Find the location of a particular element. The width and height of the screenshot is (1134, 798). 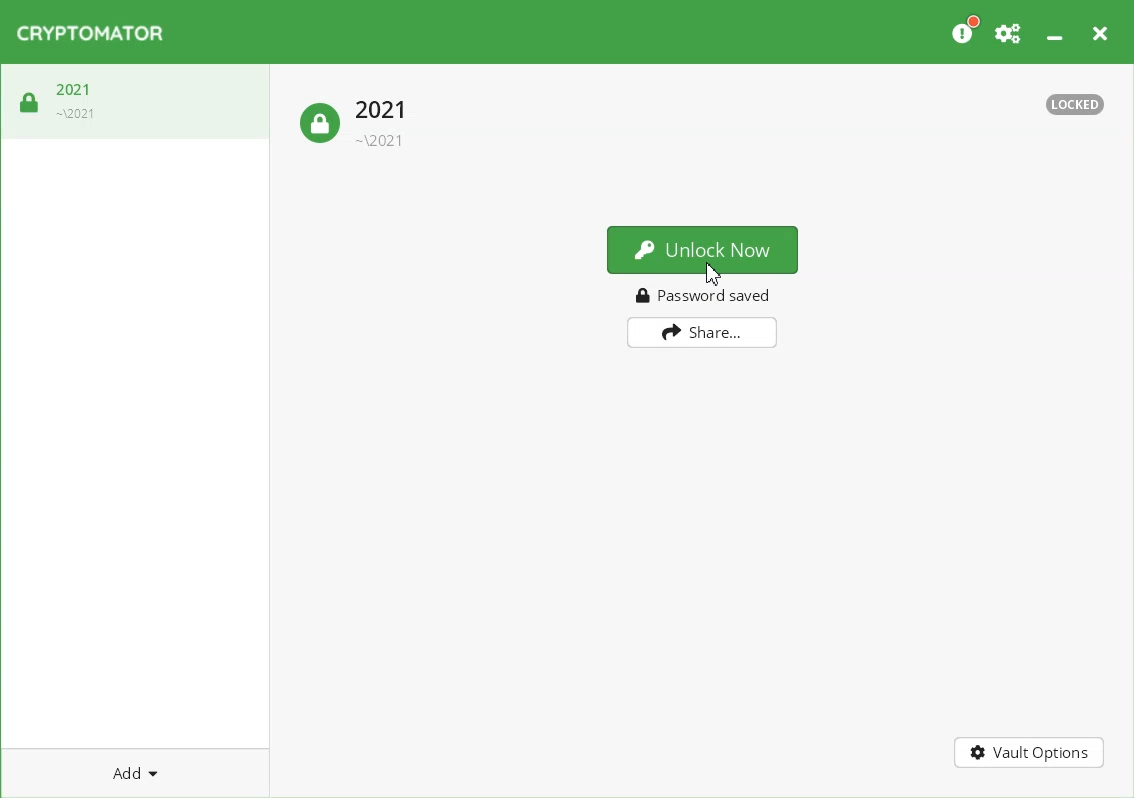

Text is located at coordinates (1076, 105).